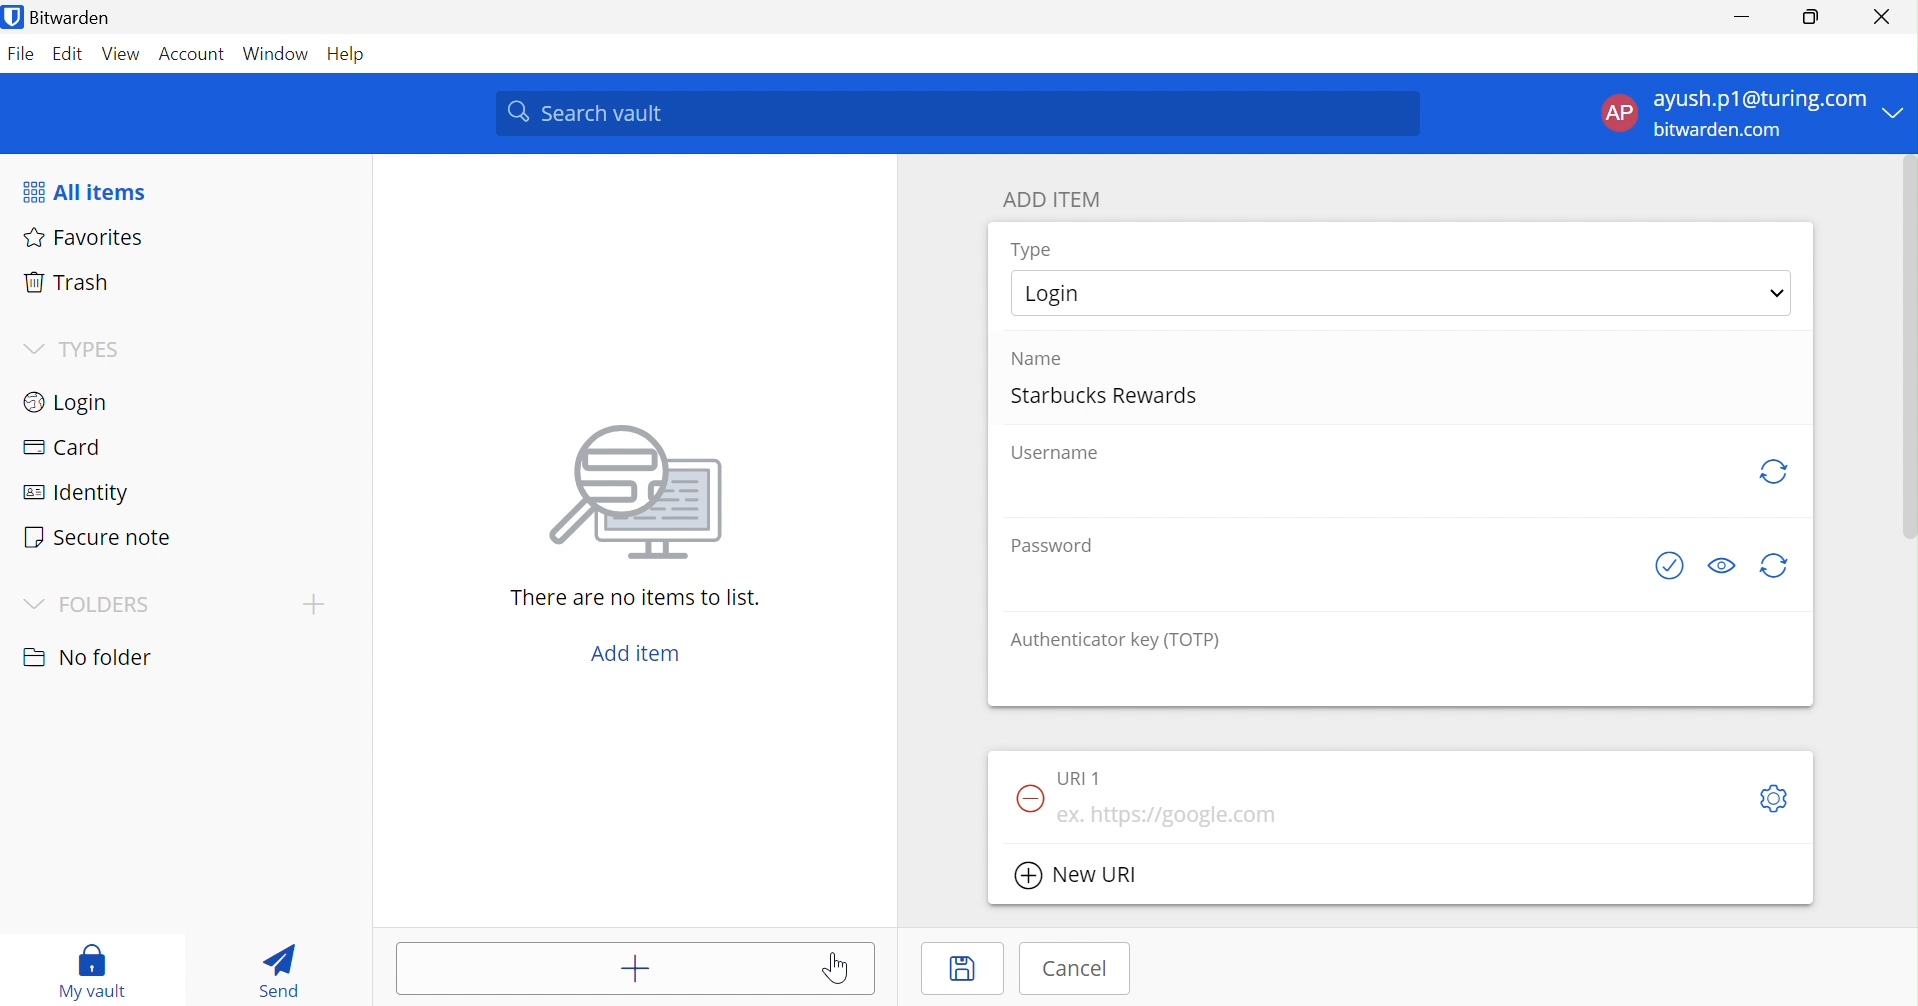 The width and height of the screenshot is (1918, 1006). Describe the element at coordinates (106, 607) in the screenshot. I see `FOLDERS` at that location.